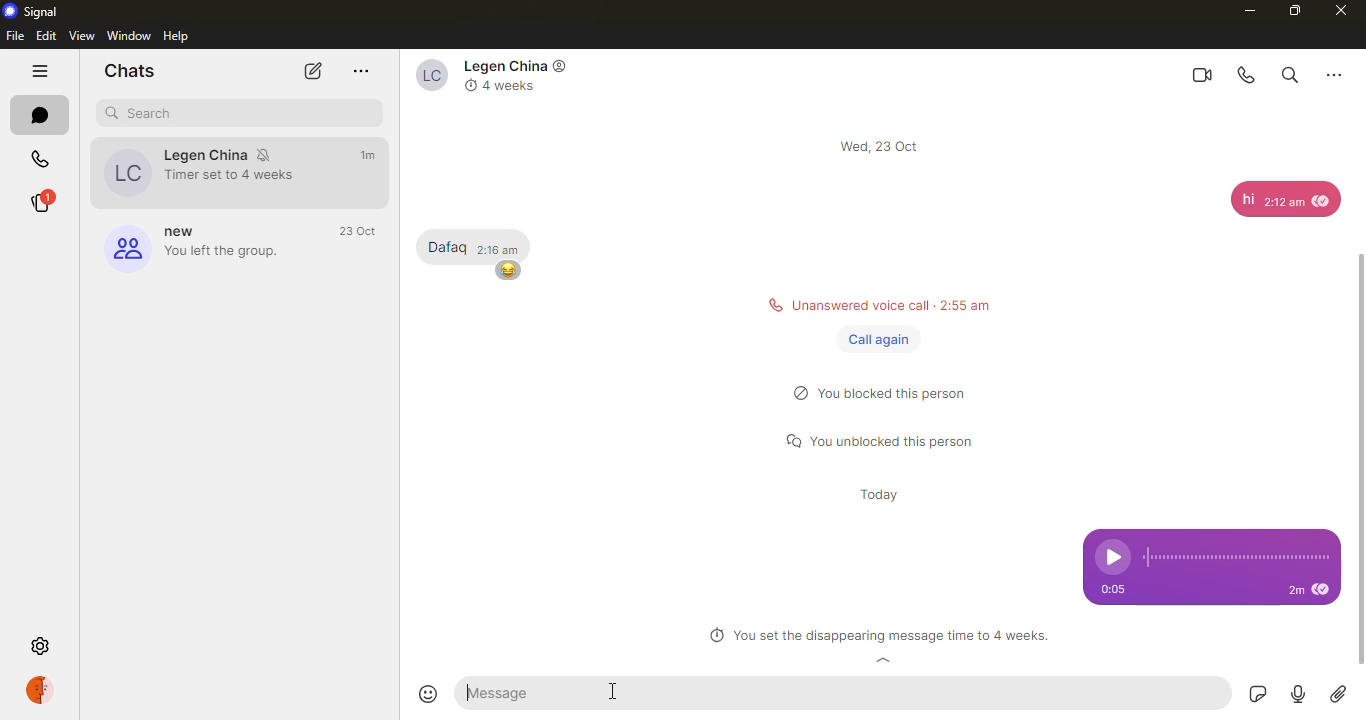 The image size is (1366, 720). I want to click on sticker, so click(1254, 694).